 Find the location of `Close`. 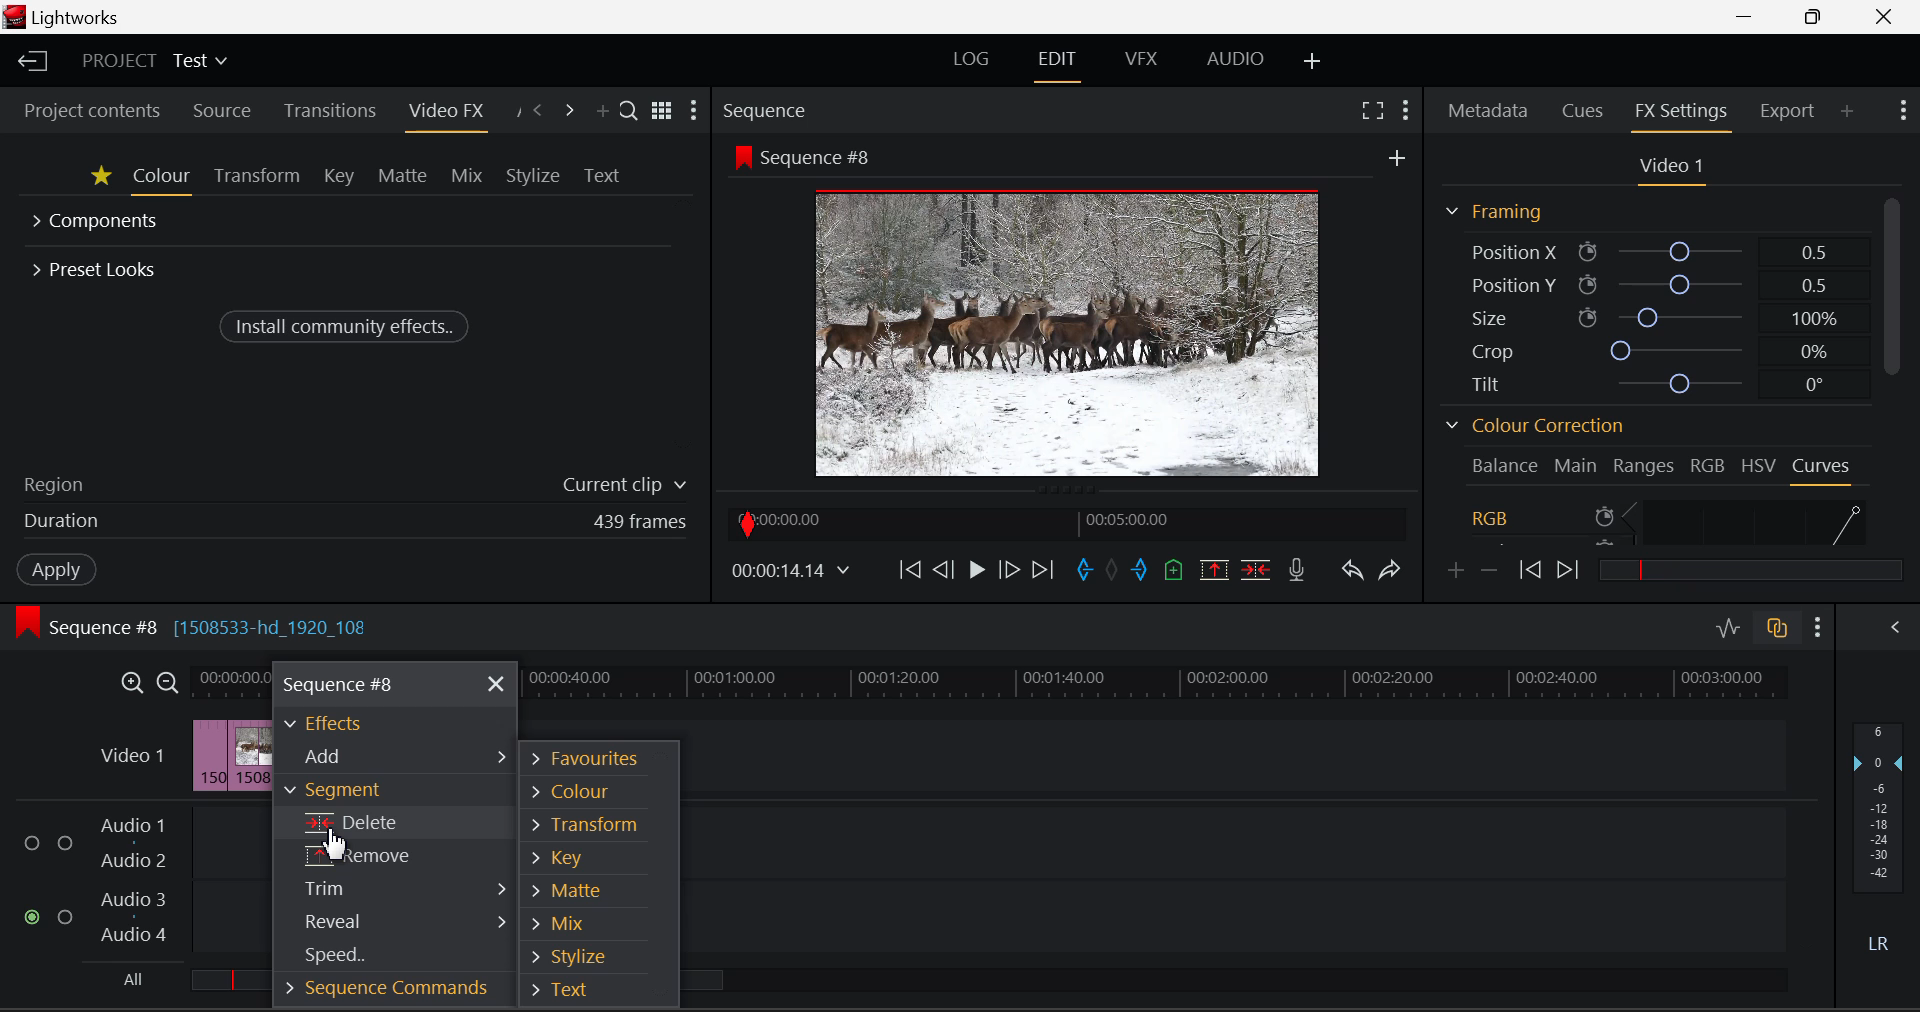

Close is located at coordinates (1885, 17).